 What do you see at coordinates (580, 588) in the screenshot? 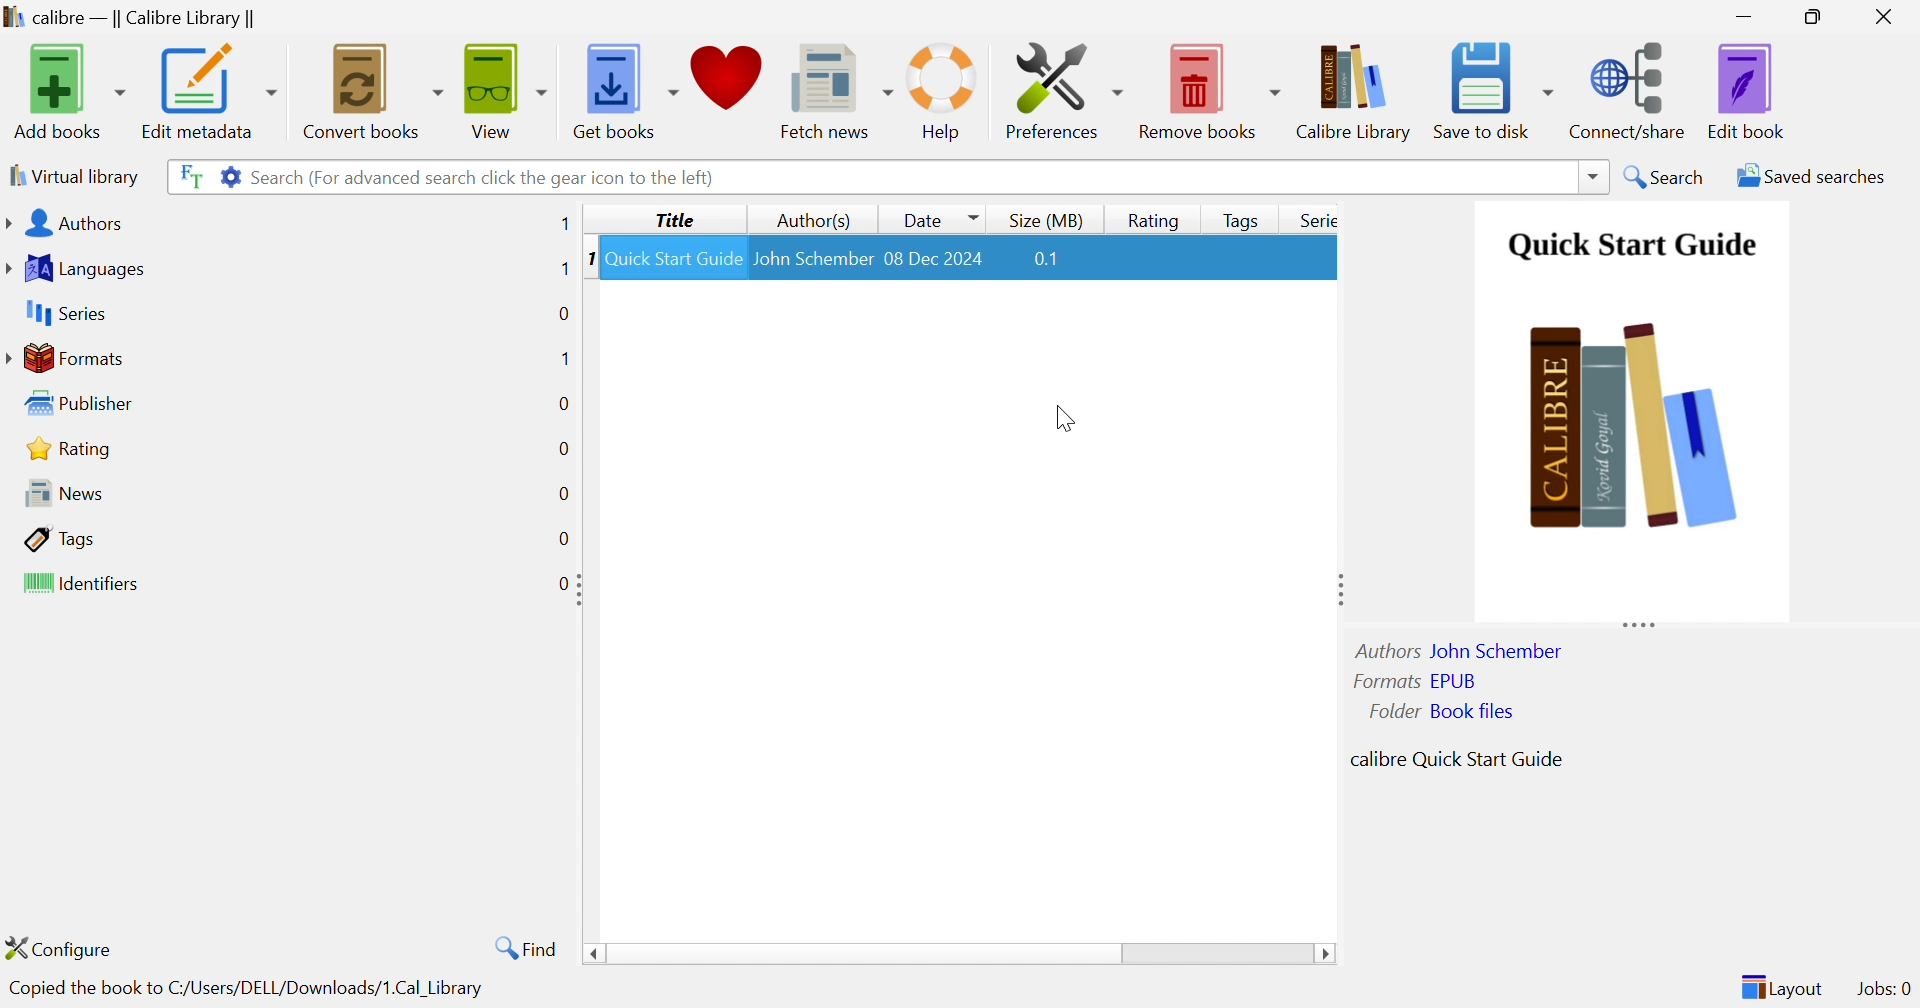
I see `Expand` at bounding box center [580, 588].